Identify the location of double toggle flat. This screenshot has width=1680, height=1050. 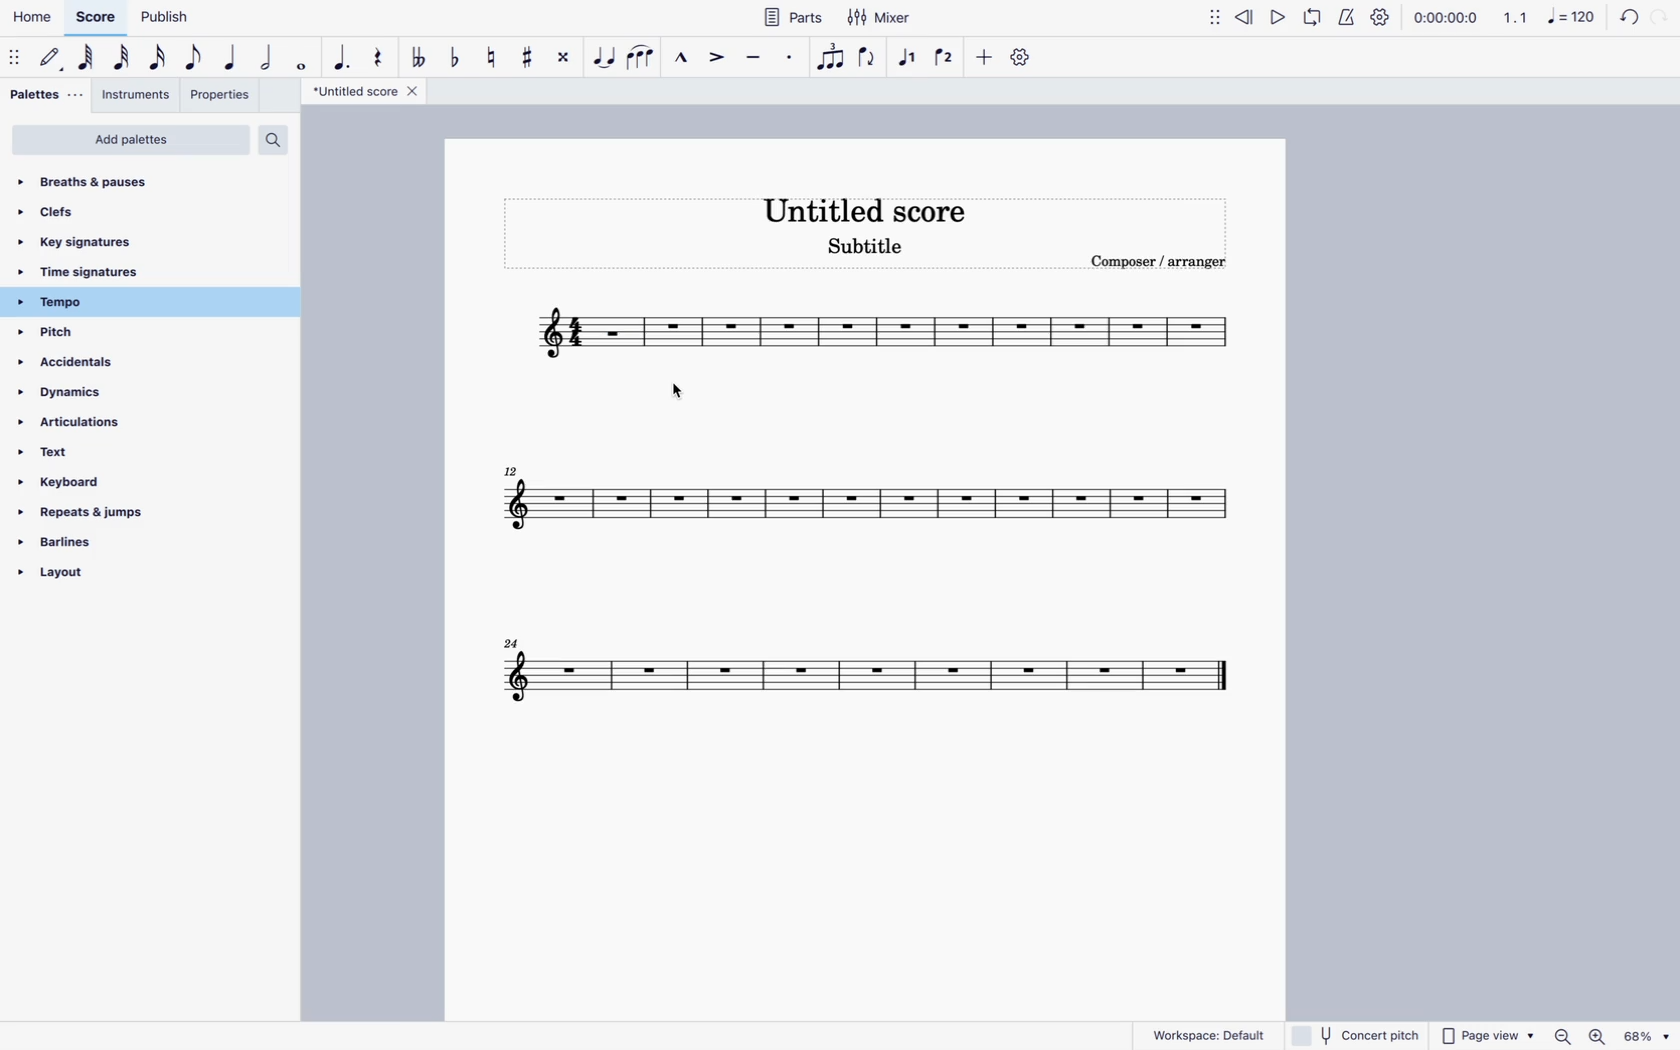
(419, 53).